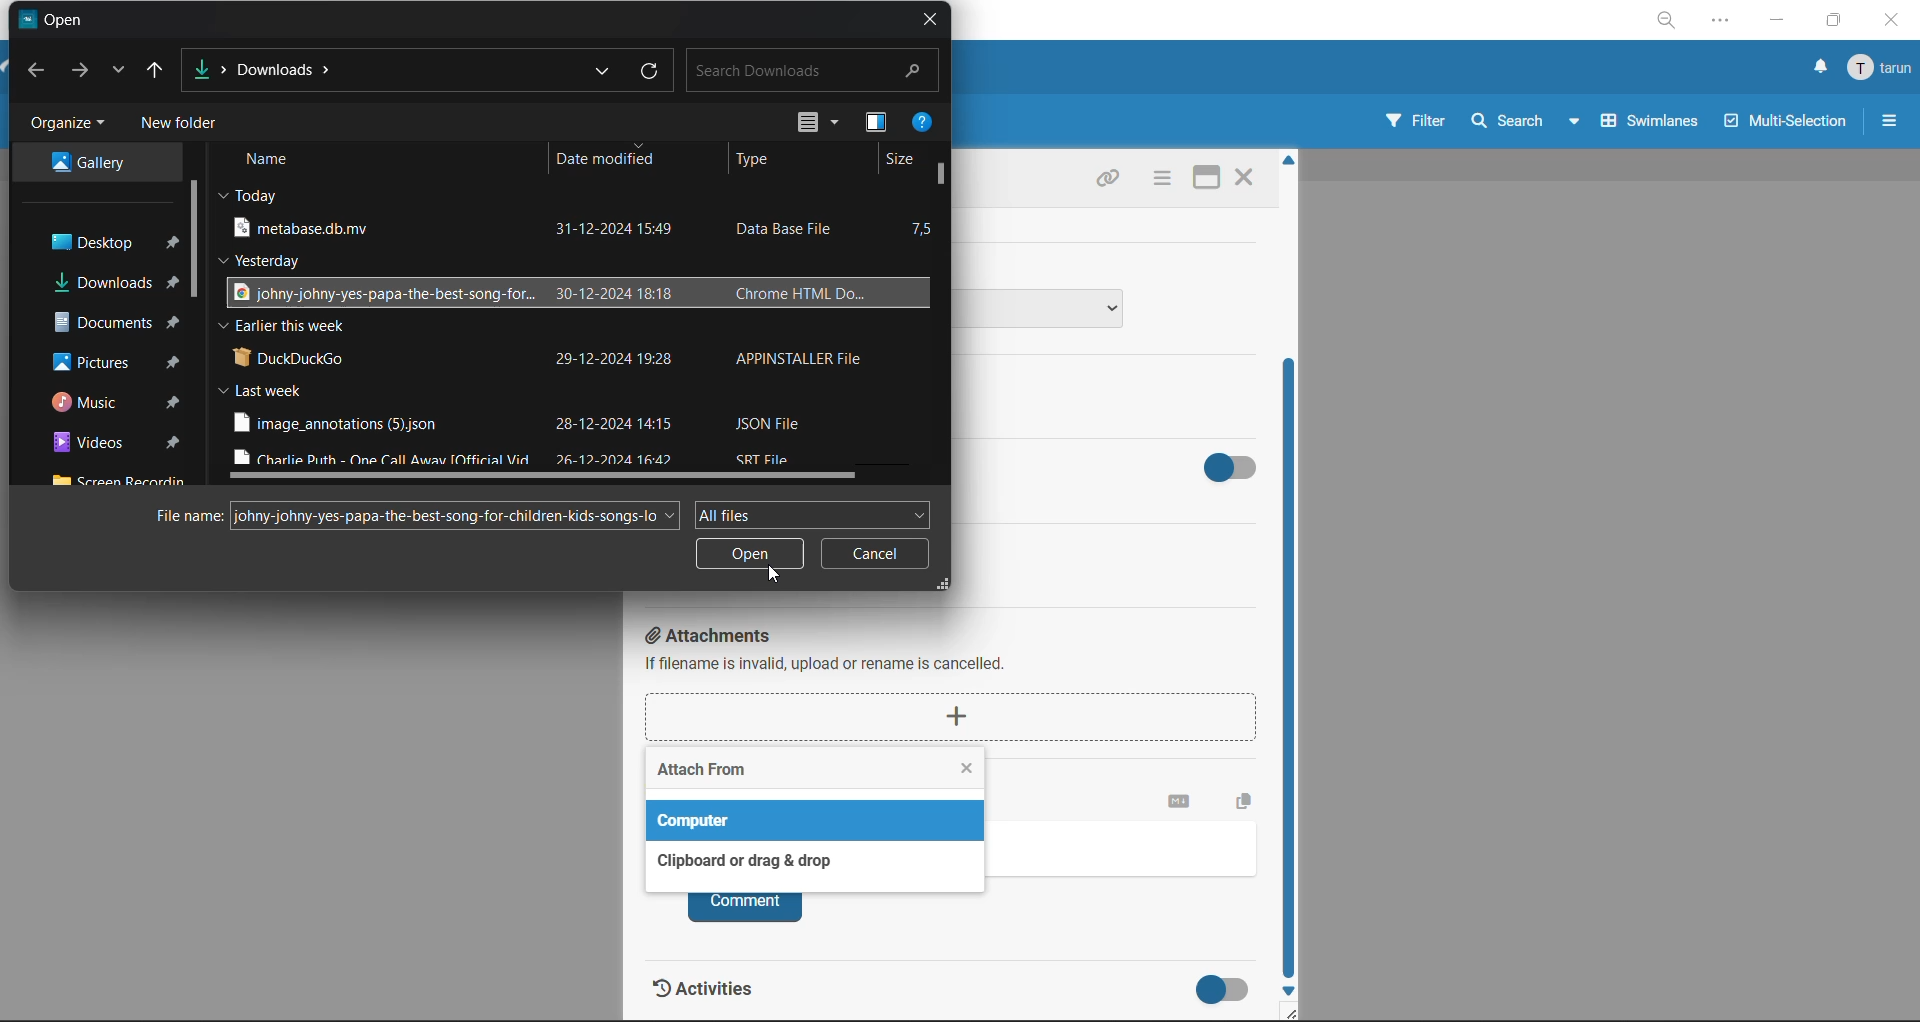 Image resolution: width=1920 pixels, height=1022 pixels. I want to click on sidebar, so click(1887, 120).